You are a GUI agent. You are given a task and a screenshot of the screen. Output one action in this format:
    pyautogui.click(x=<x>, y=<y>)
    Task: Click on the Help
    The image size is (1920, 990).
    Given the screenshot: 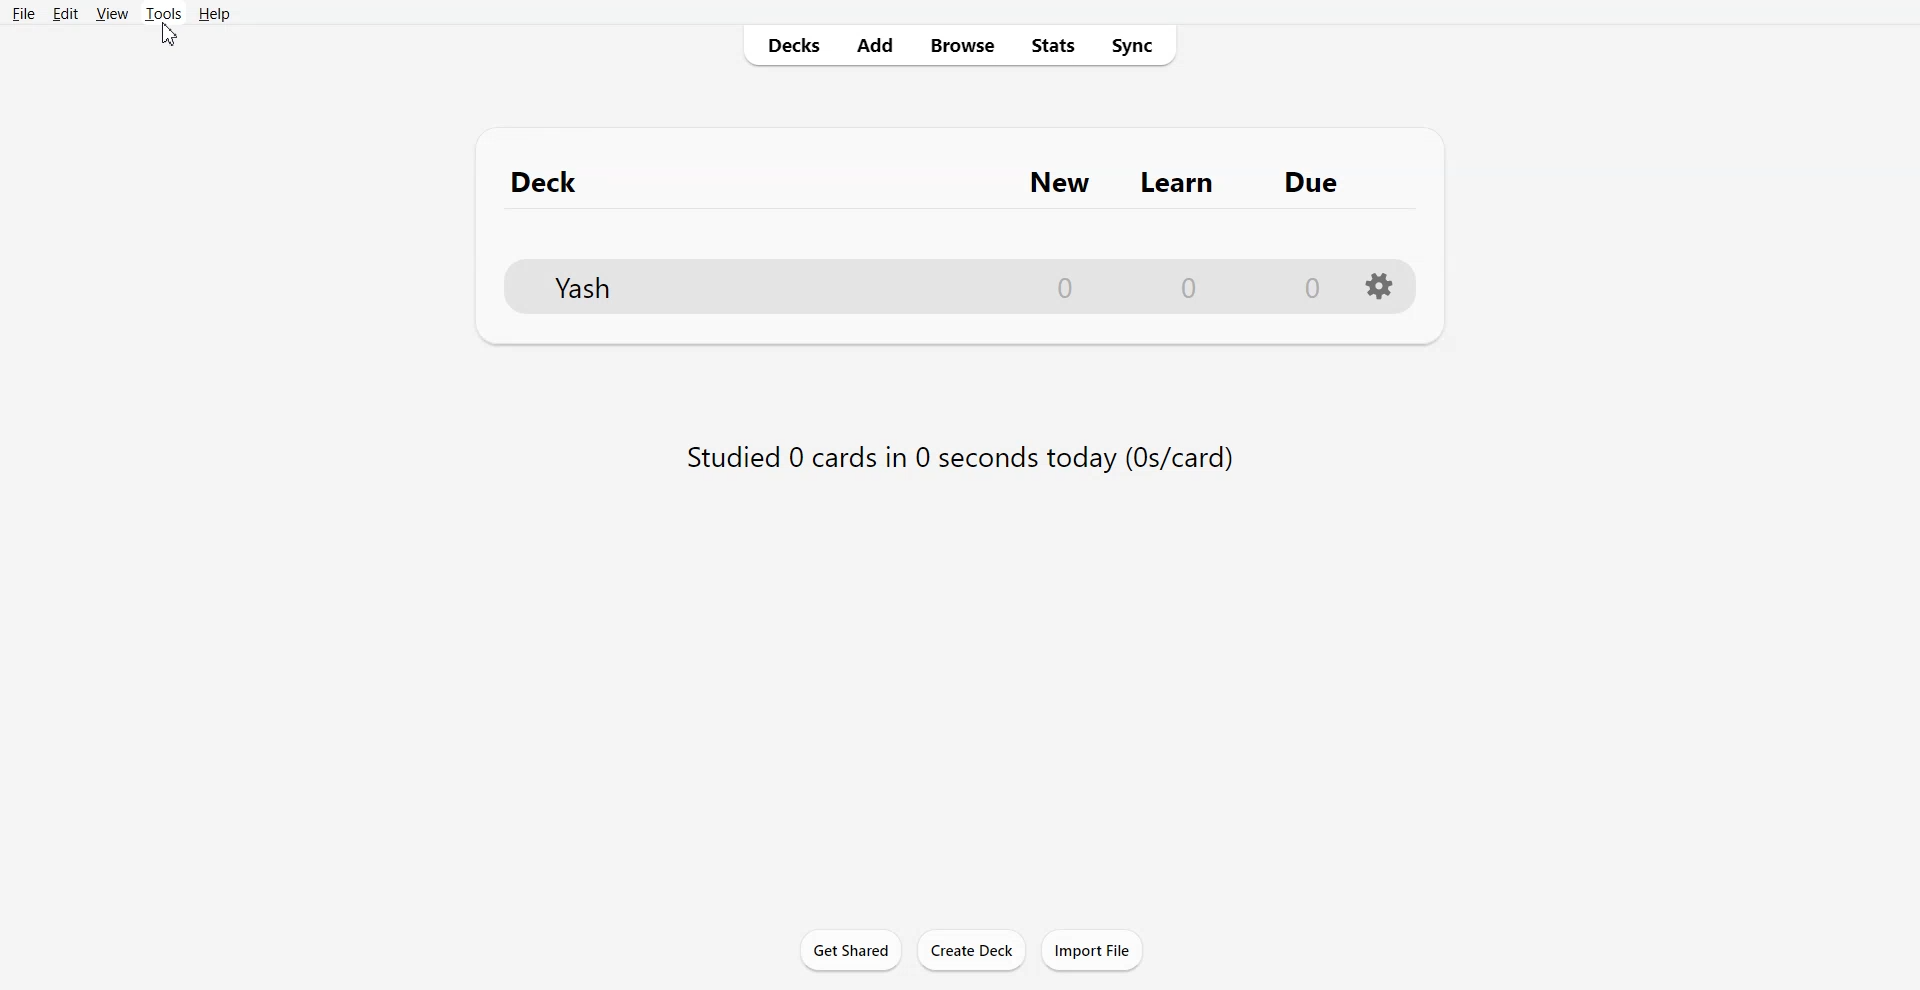 What is the action you would take?
    pyautogui.click(x=213, y=14)
    